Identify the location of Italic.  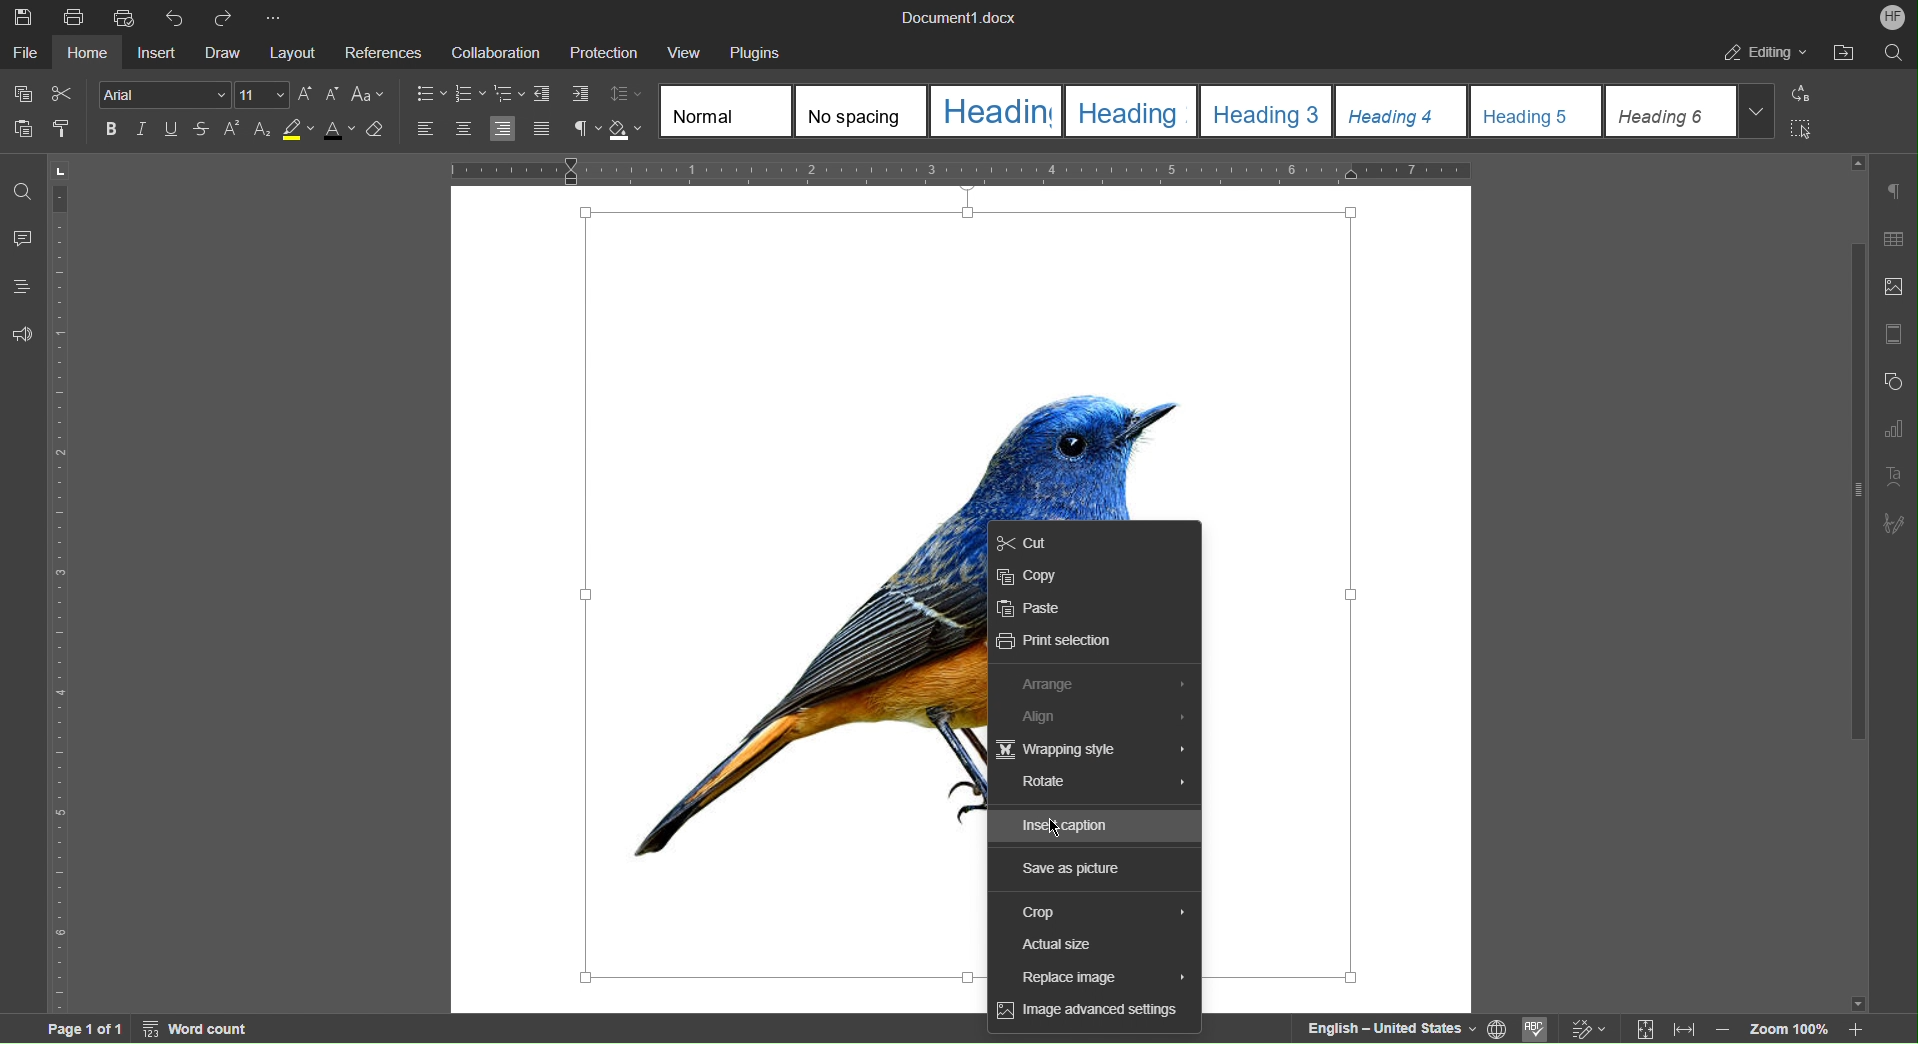
(141, 129).